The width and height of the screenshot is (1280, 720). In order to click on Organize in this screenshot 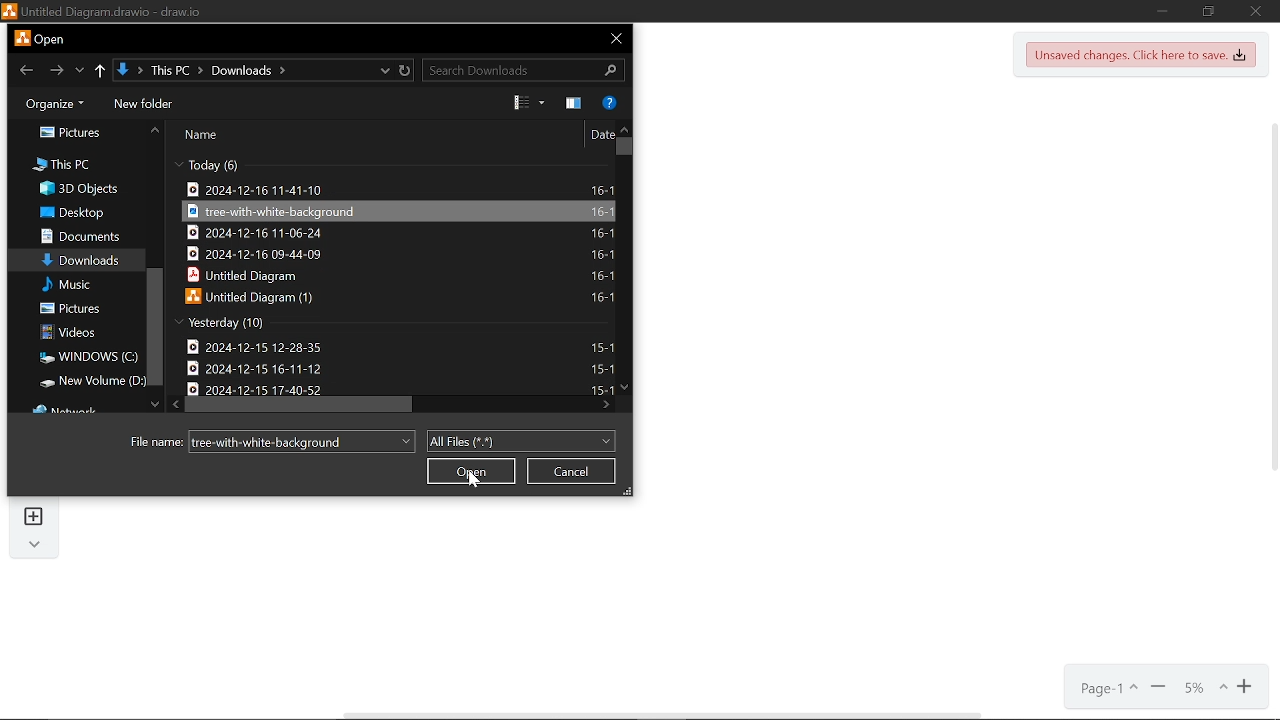, I will do `click(51, 102)`.